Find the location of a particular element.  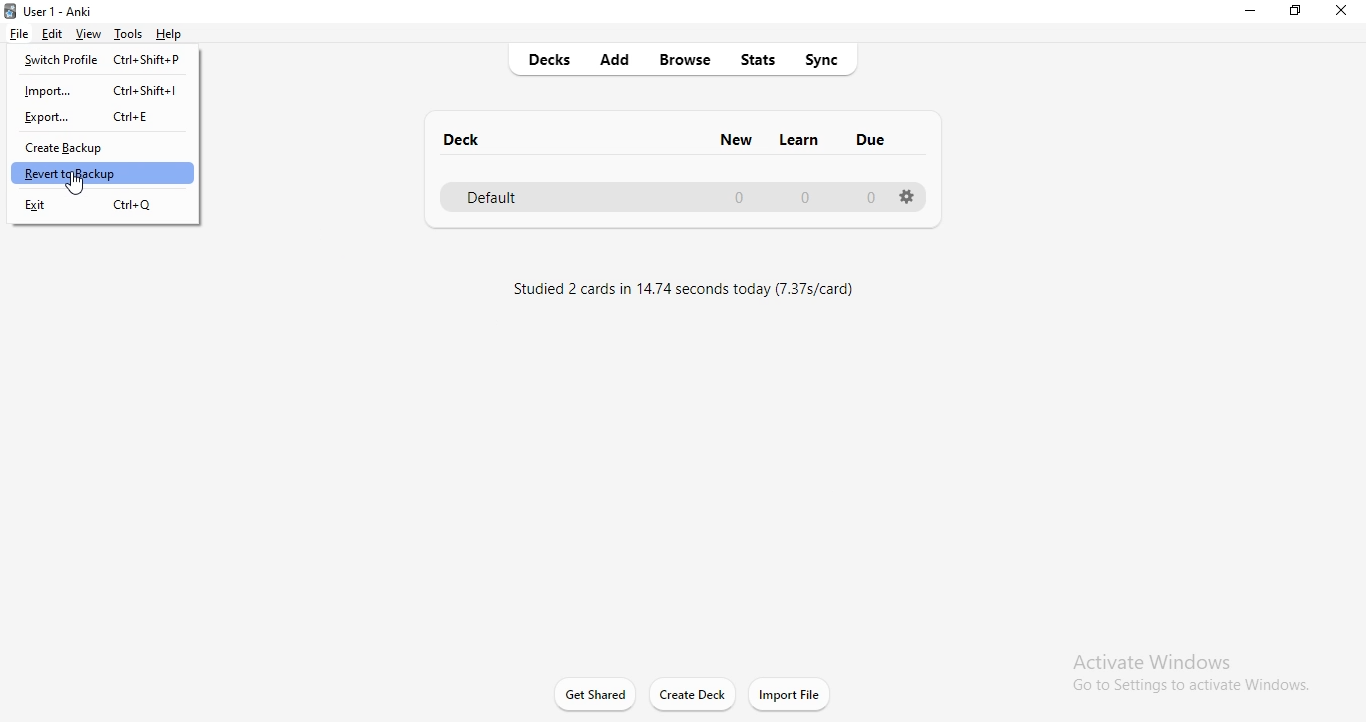

minimise is located at coordinates (1248, 13).